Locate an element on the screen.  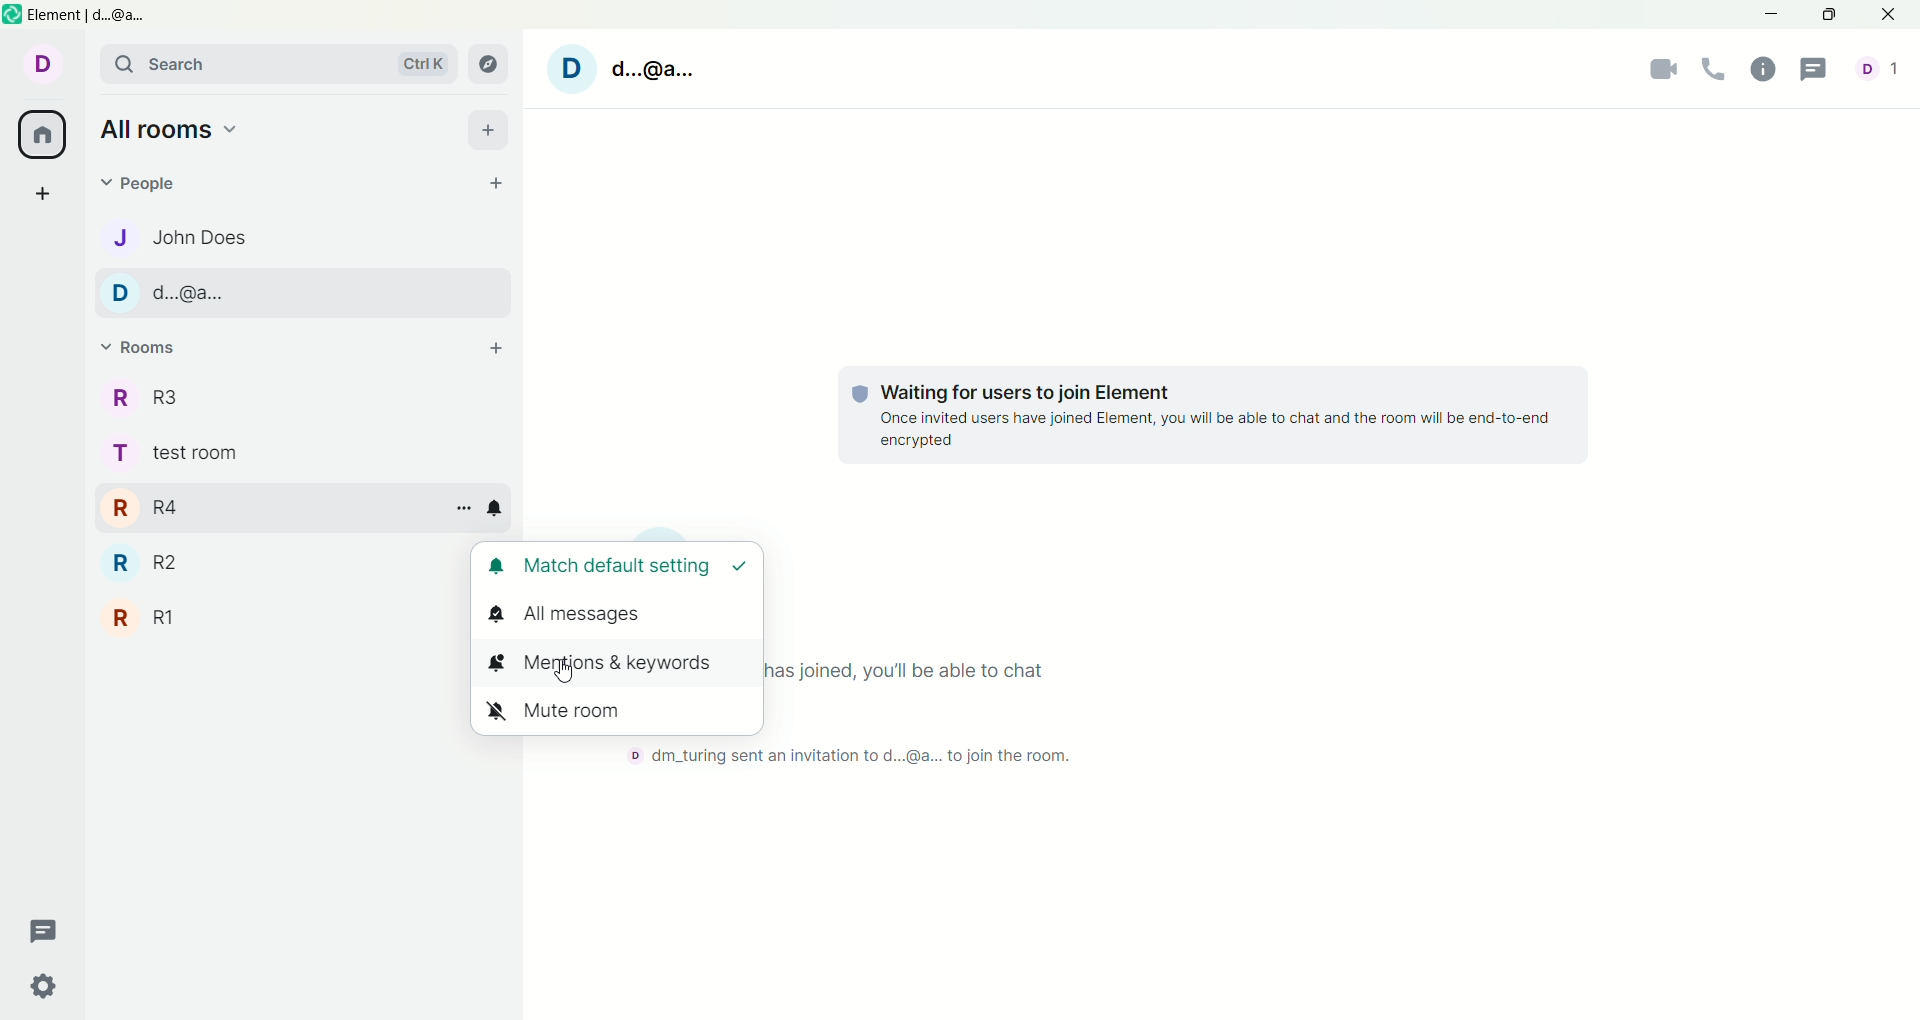
search is located at coordinates (277, 65).